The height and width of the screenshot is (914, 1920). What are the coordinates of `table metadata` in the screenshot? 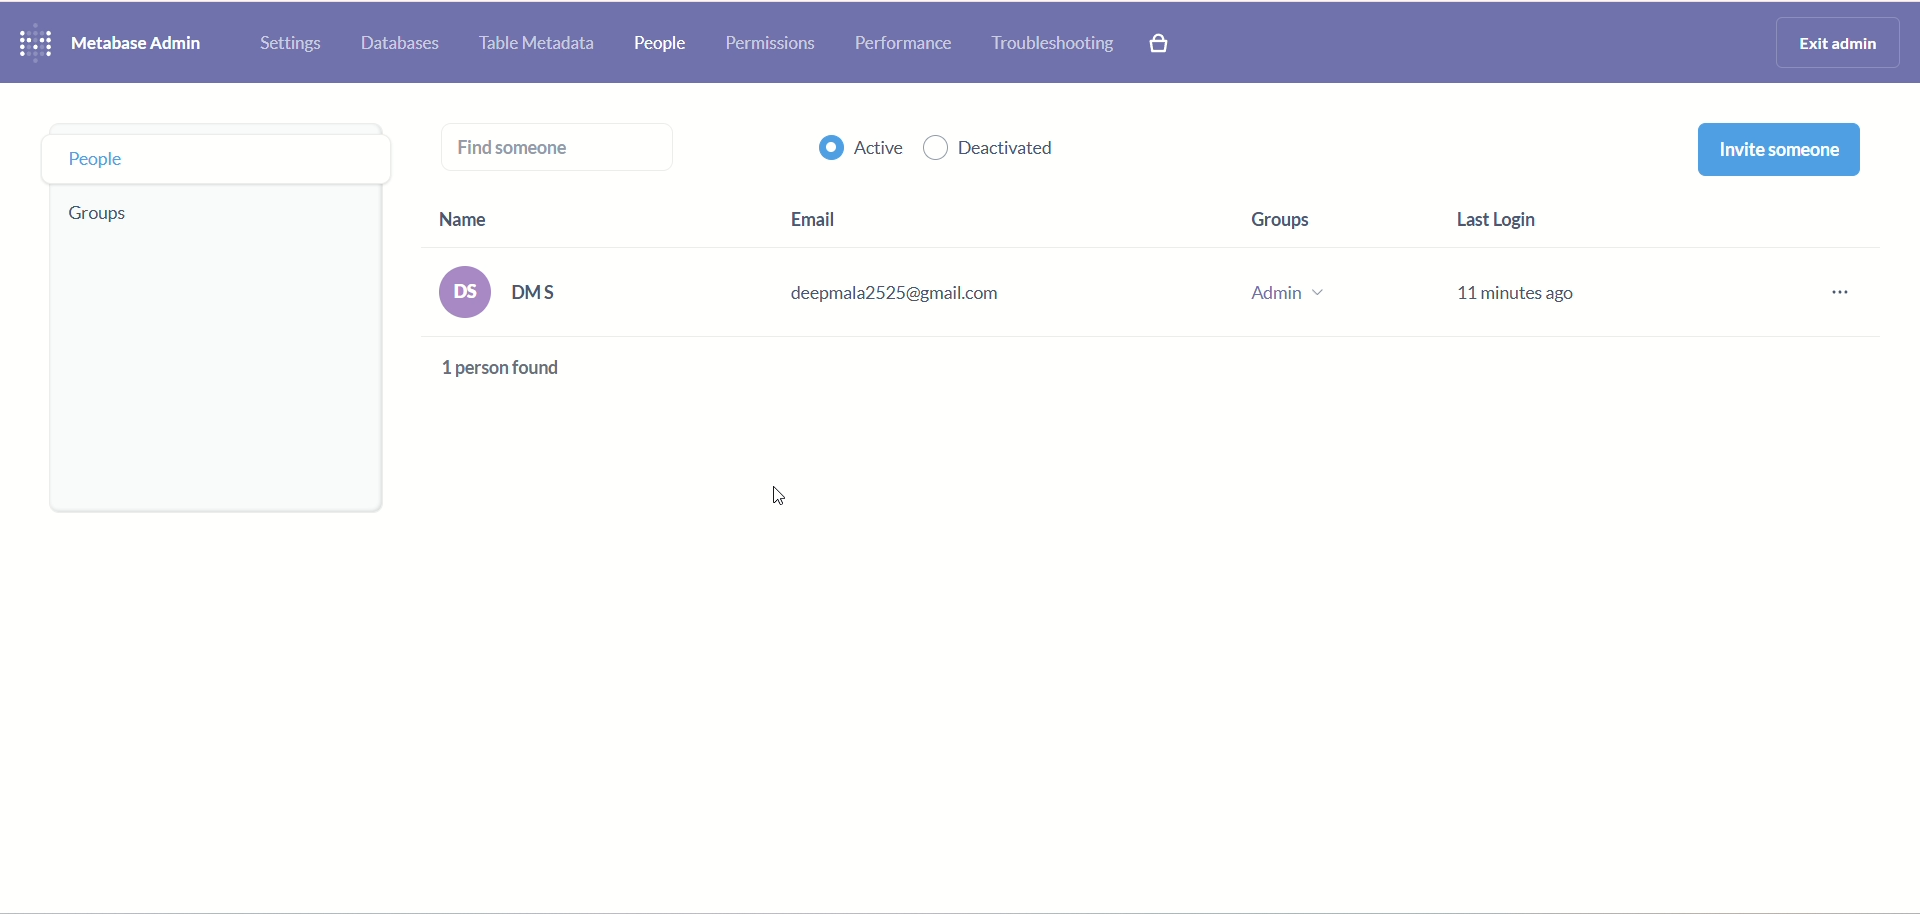 It's located at (543, 44).